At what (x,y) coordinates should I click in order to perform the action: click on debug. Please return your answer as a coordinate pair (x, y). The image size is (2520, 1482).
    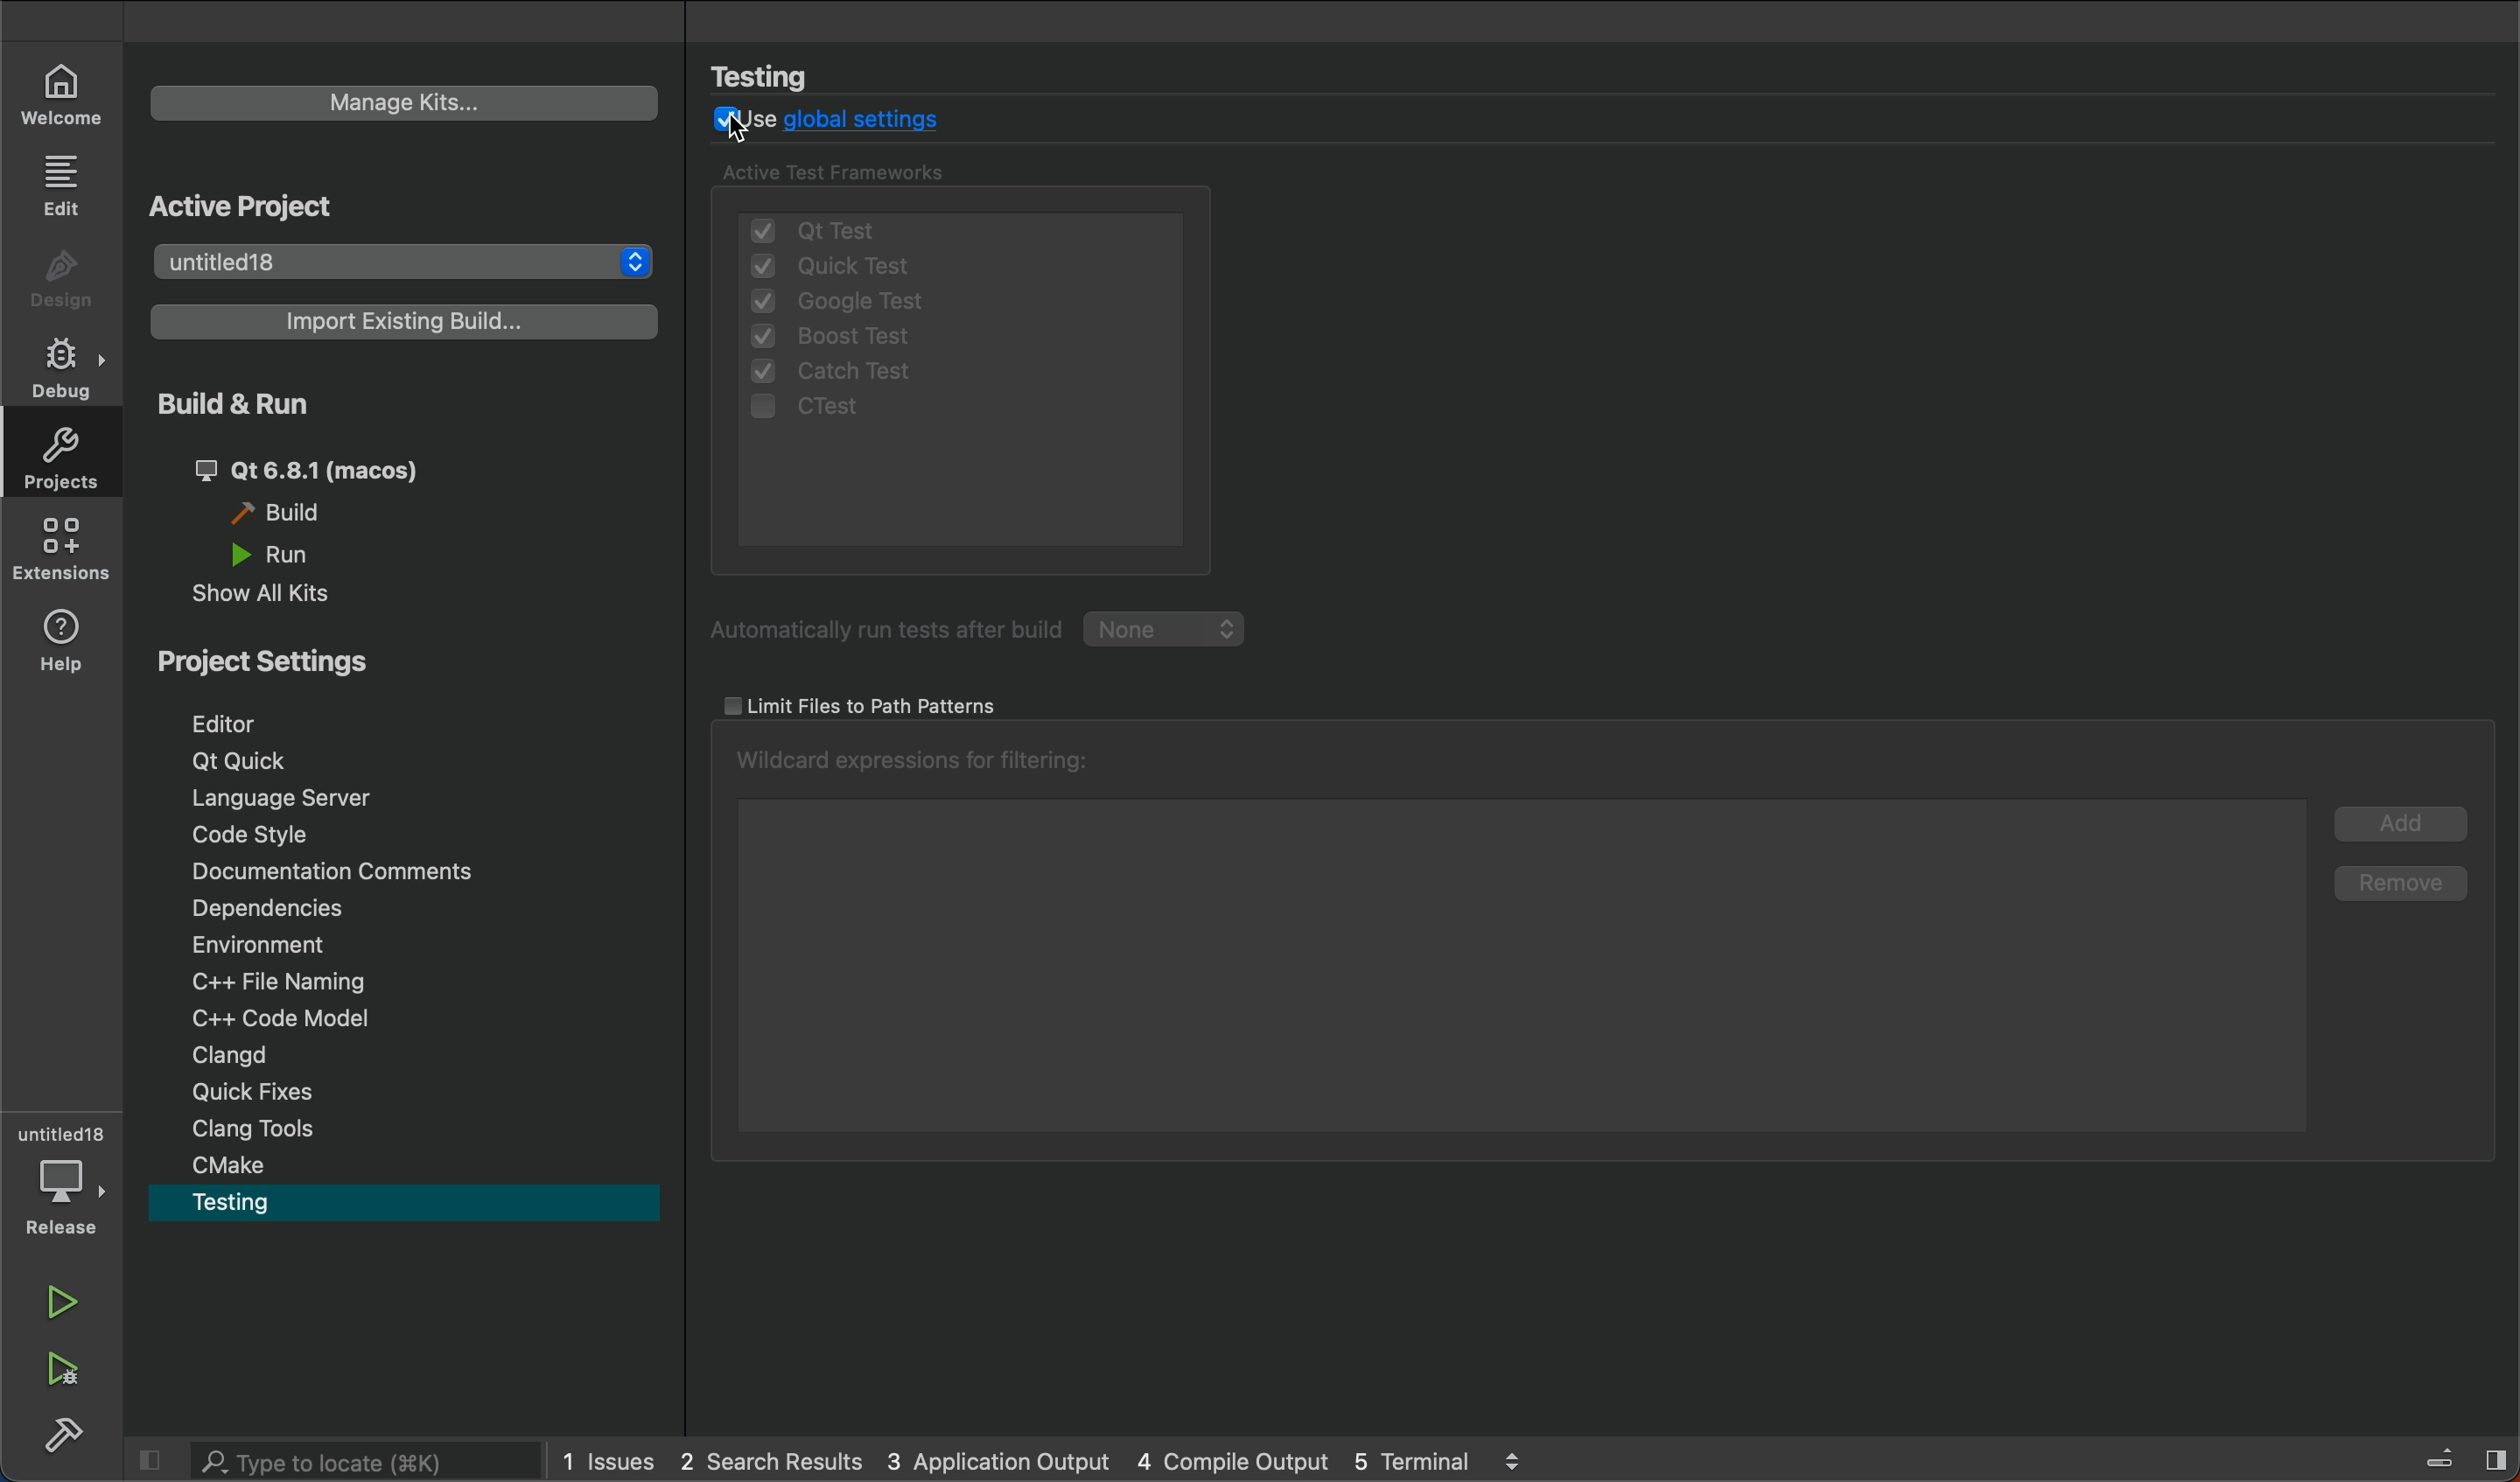
    Looking at the image, I should click on (59, 368).